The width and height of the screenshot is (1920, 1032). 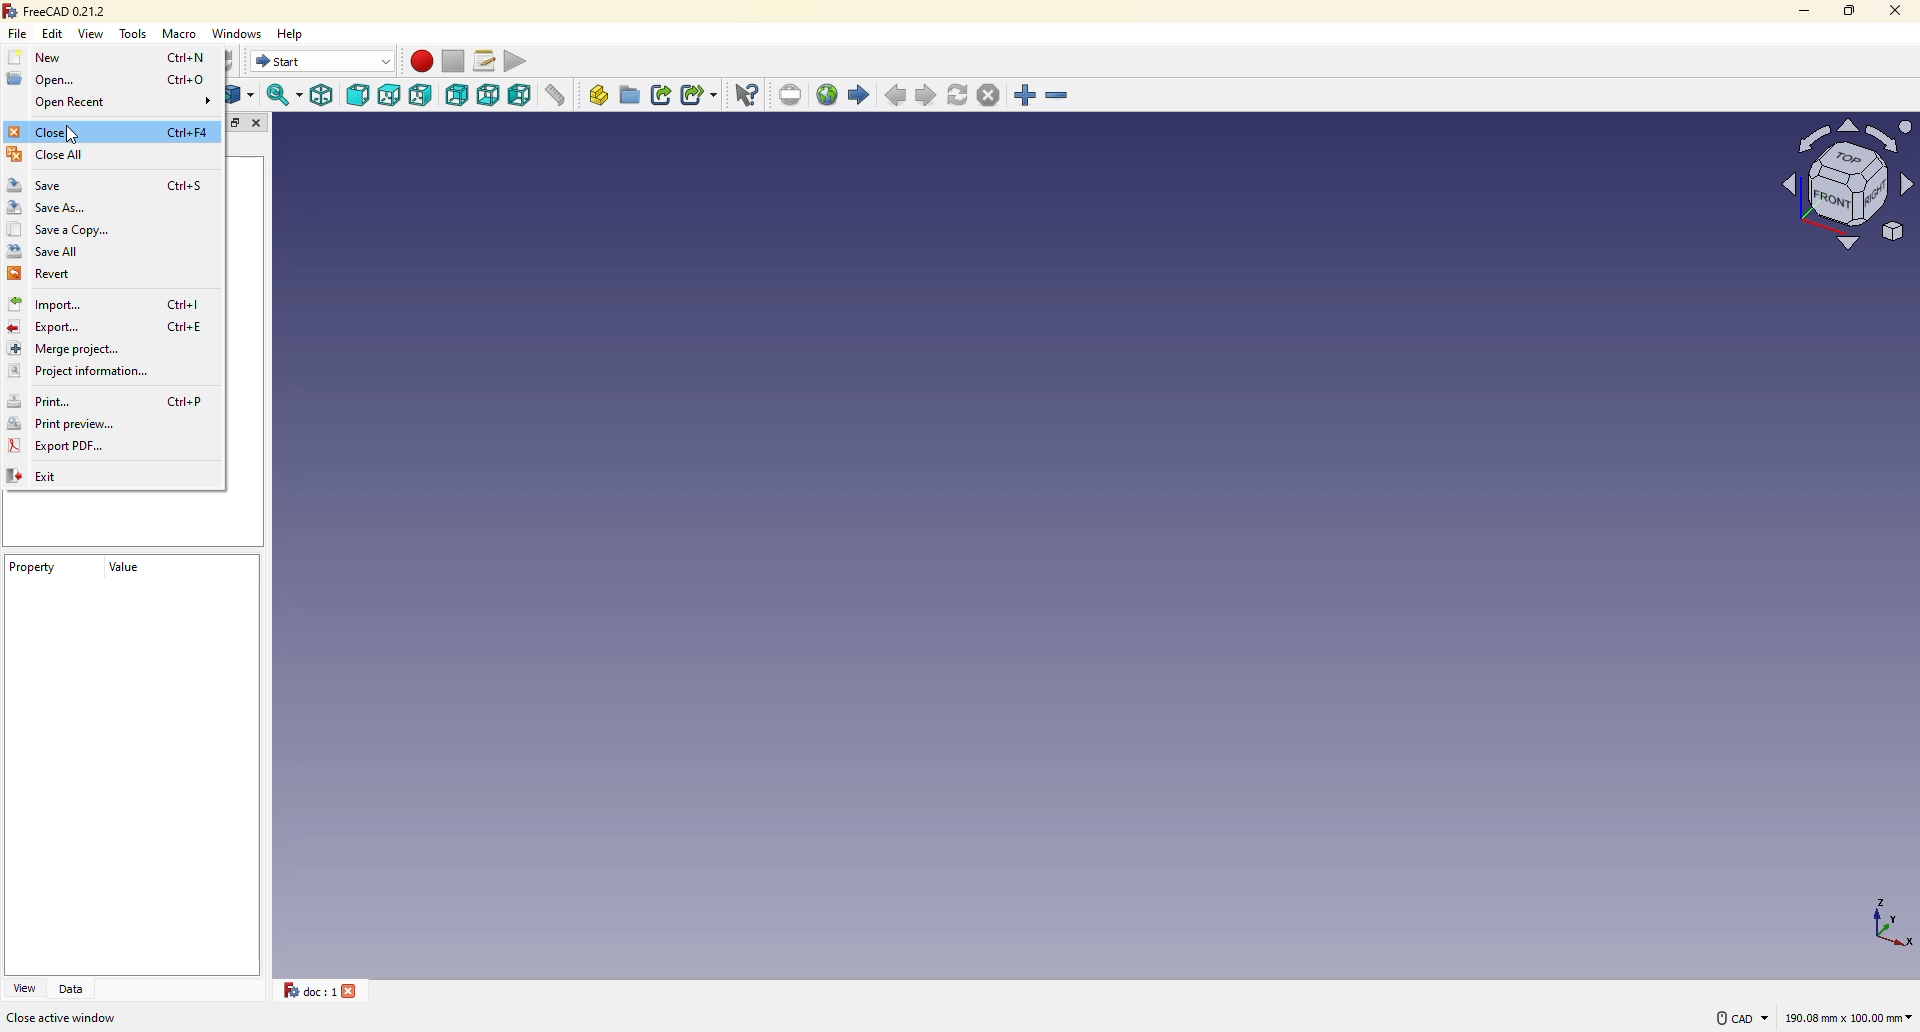 What do you see at coordinates (42, 57) in the screenshot?
I see `new` at bounding box center [42, 57].